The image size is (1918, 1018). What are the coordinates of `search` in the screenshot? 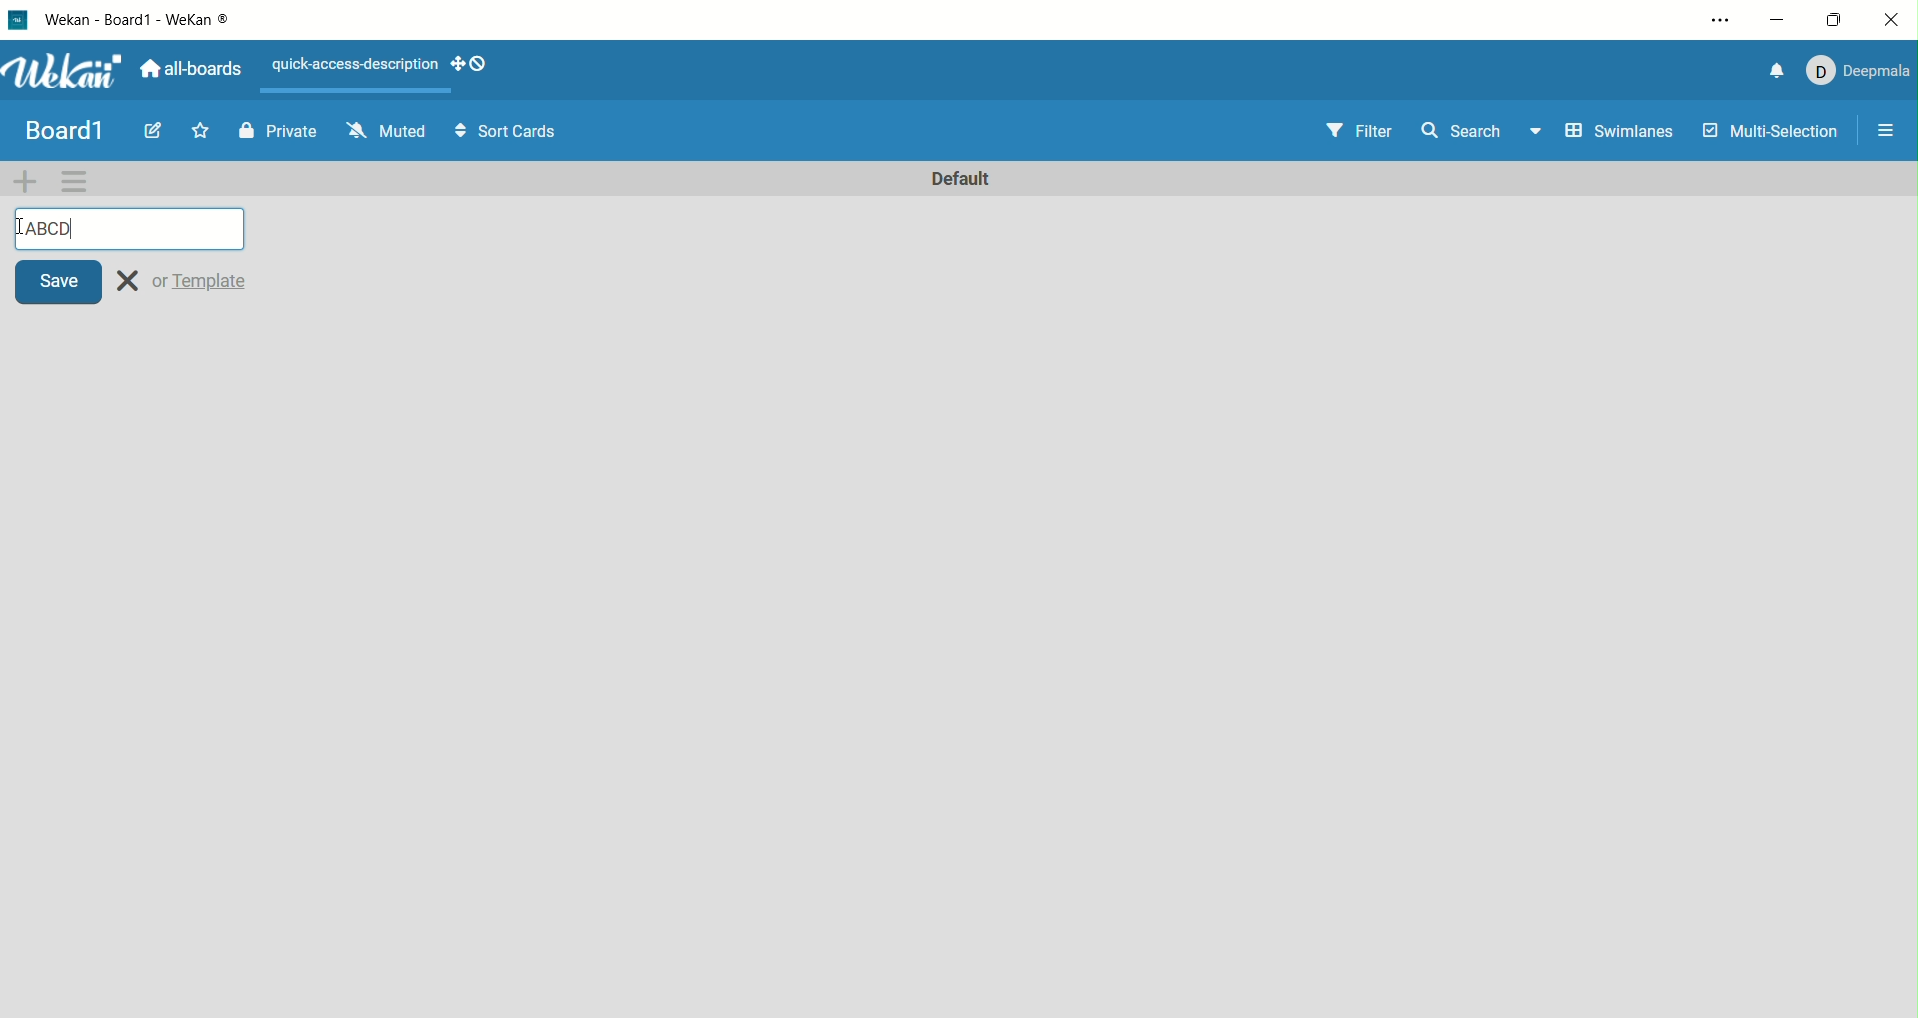 It's located at (1480, 133).